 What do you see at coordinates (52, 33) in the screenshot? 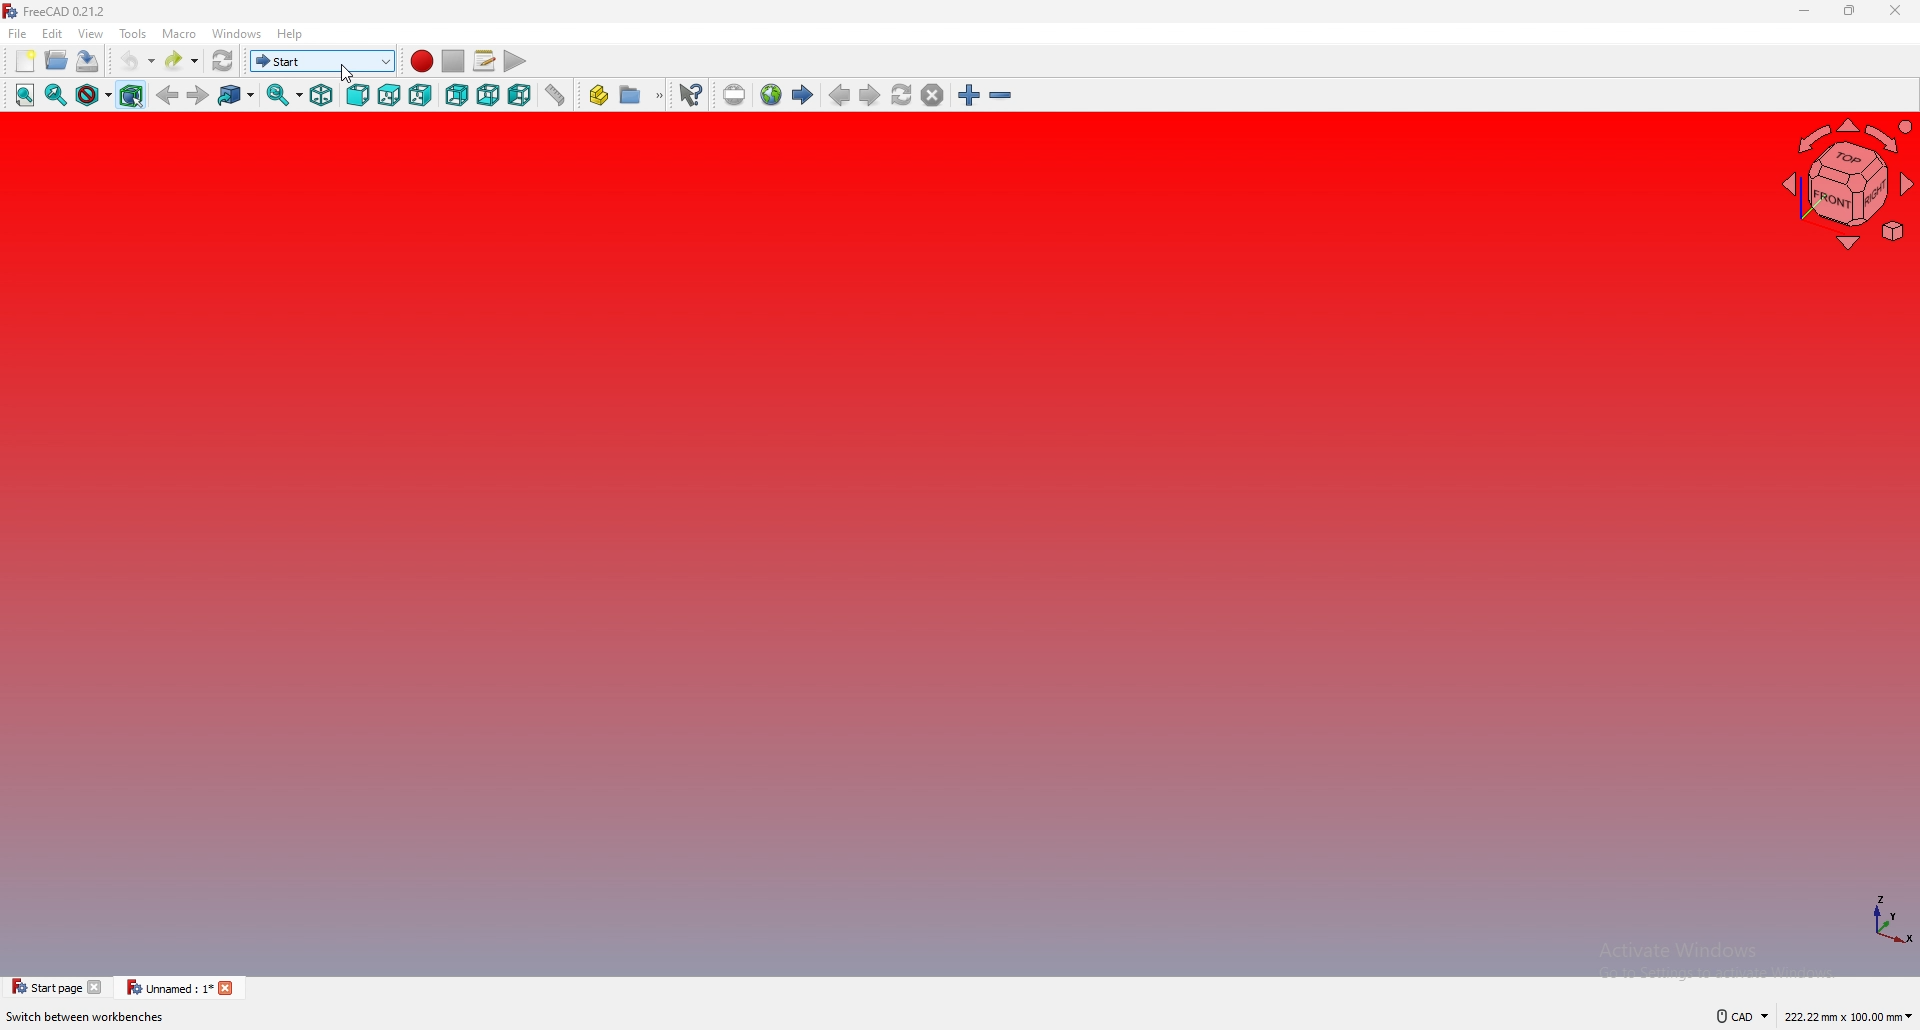
I see `edit` at bounding box center [52, 33].